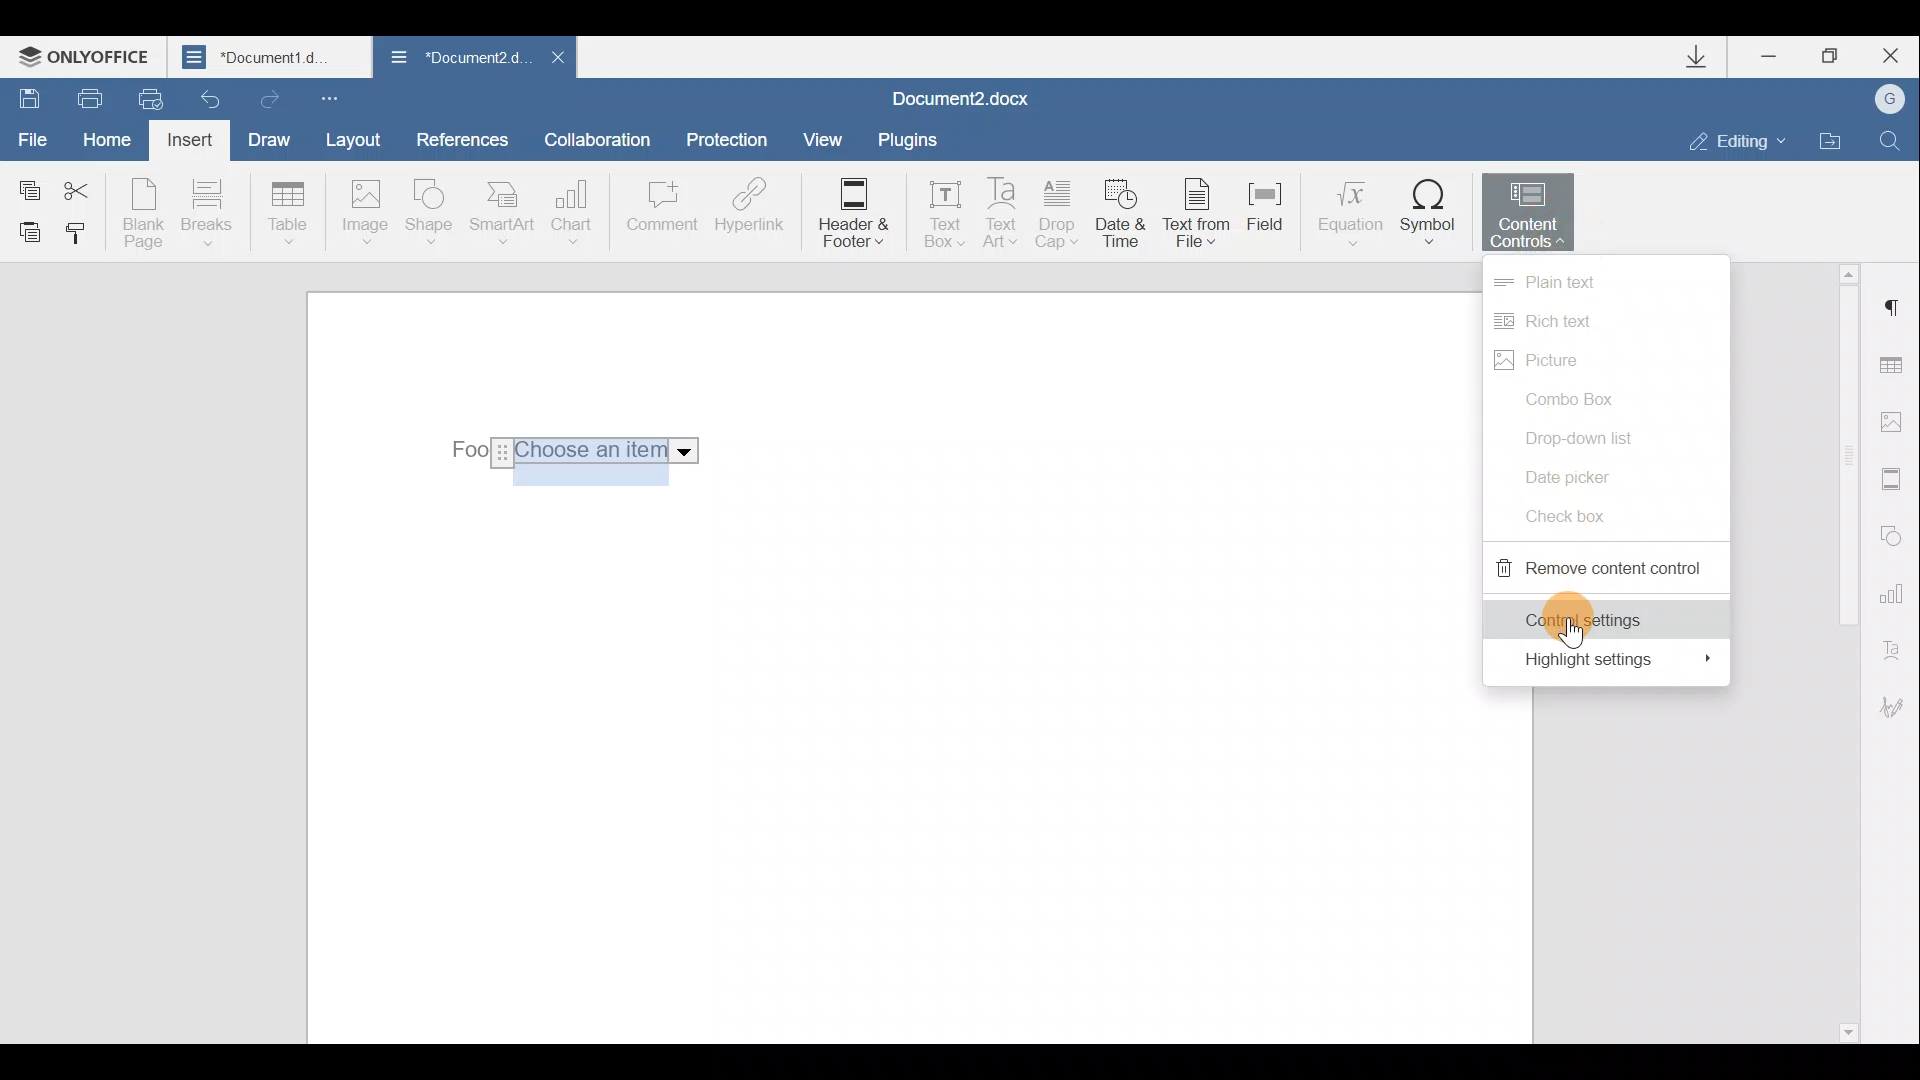 The image size is (1920, 1080). What do you see at coordinates (1429, 211) in the screenshot?
I see `Symbol` at bounding box center [1429, 211].